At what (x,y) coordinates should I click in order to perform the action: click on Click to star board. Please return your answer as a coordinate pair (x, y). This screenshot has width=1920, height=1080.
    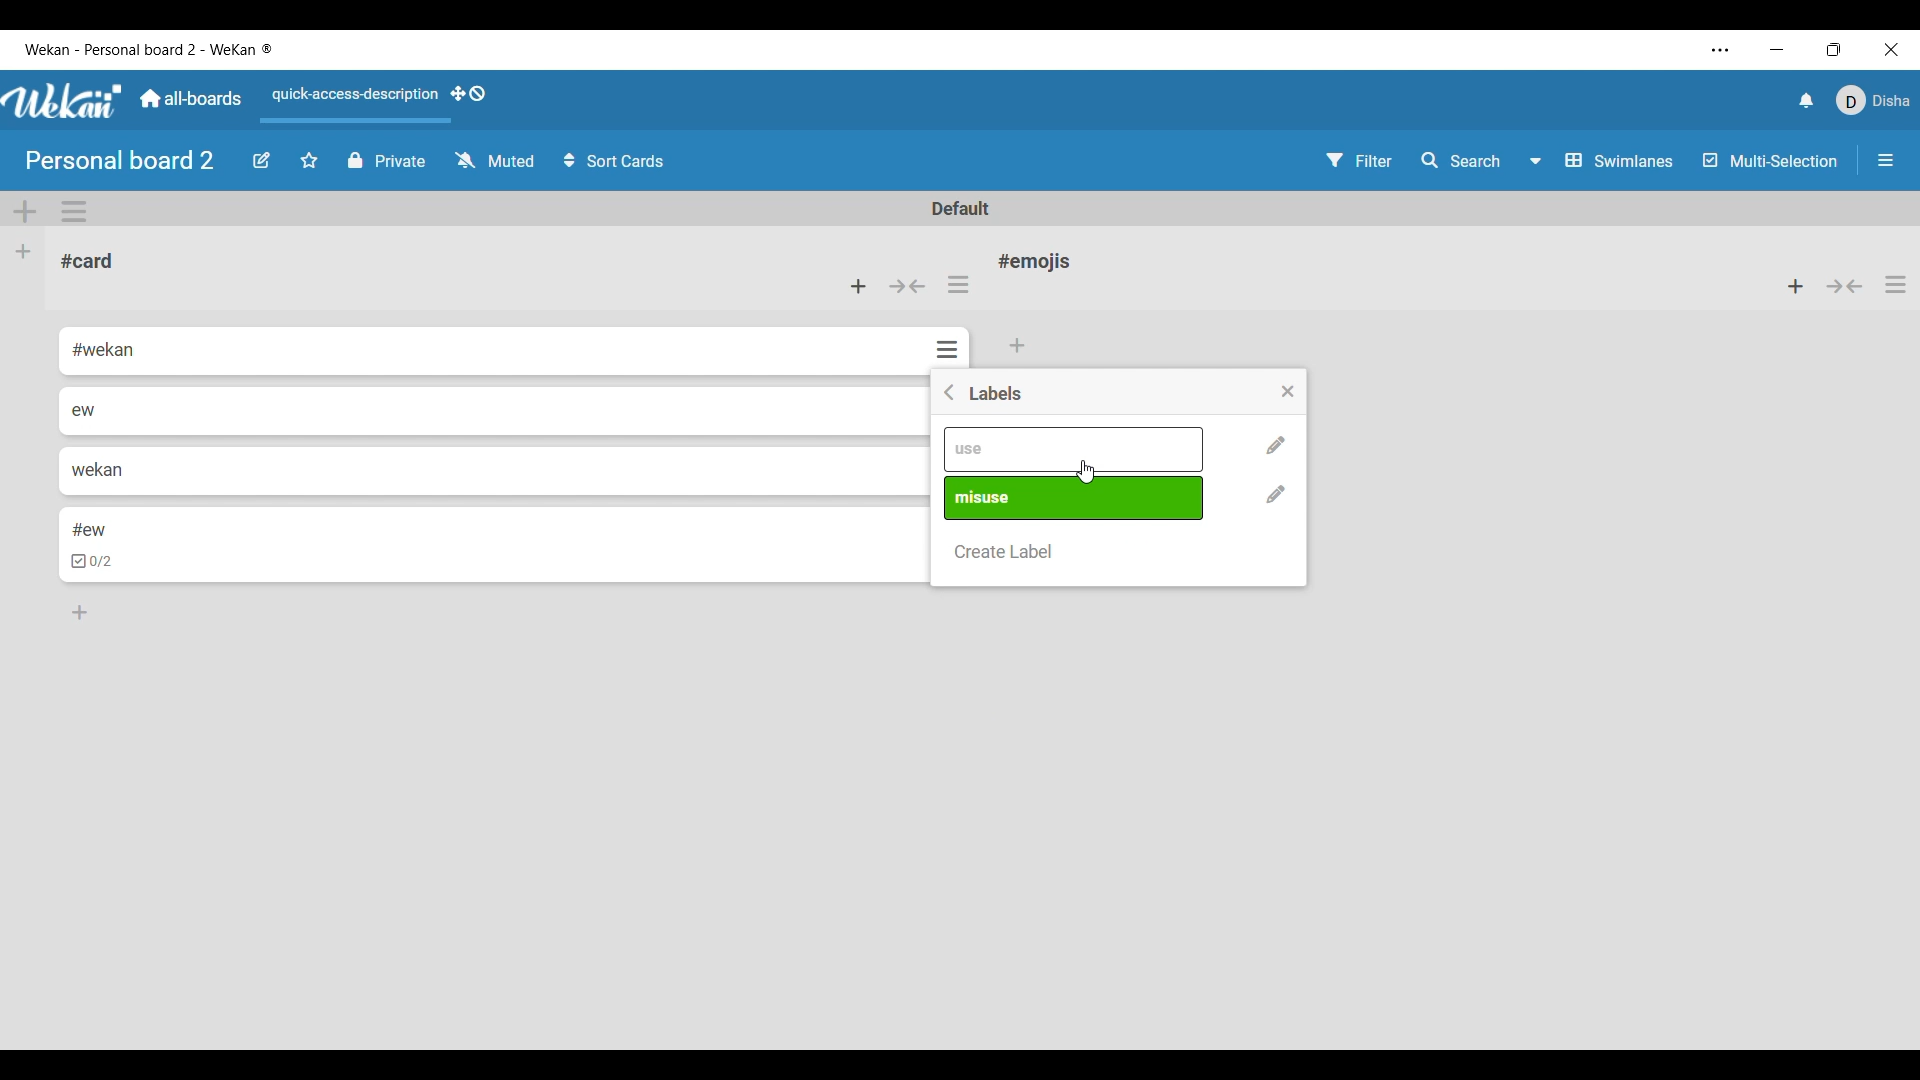
    Looking at the image, I should click on (309, 161).